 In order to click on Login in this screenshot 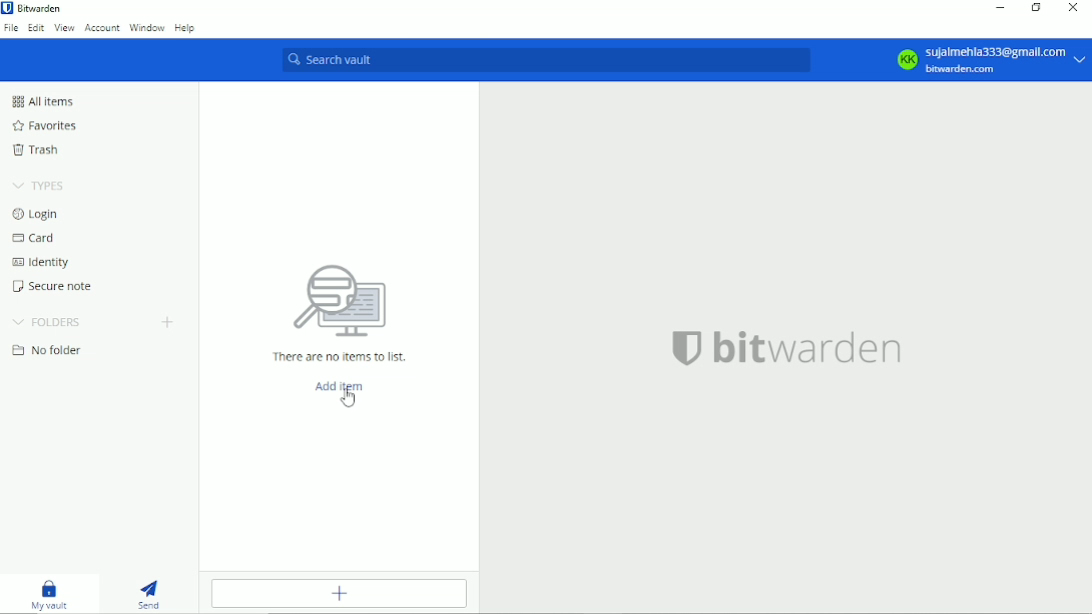, I will do `click(35, 215)`.